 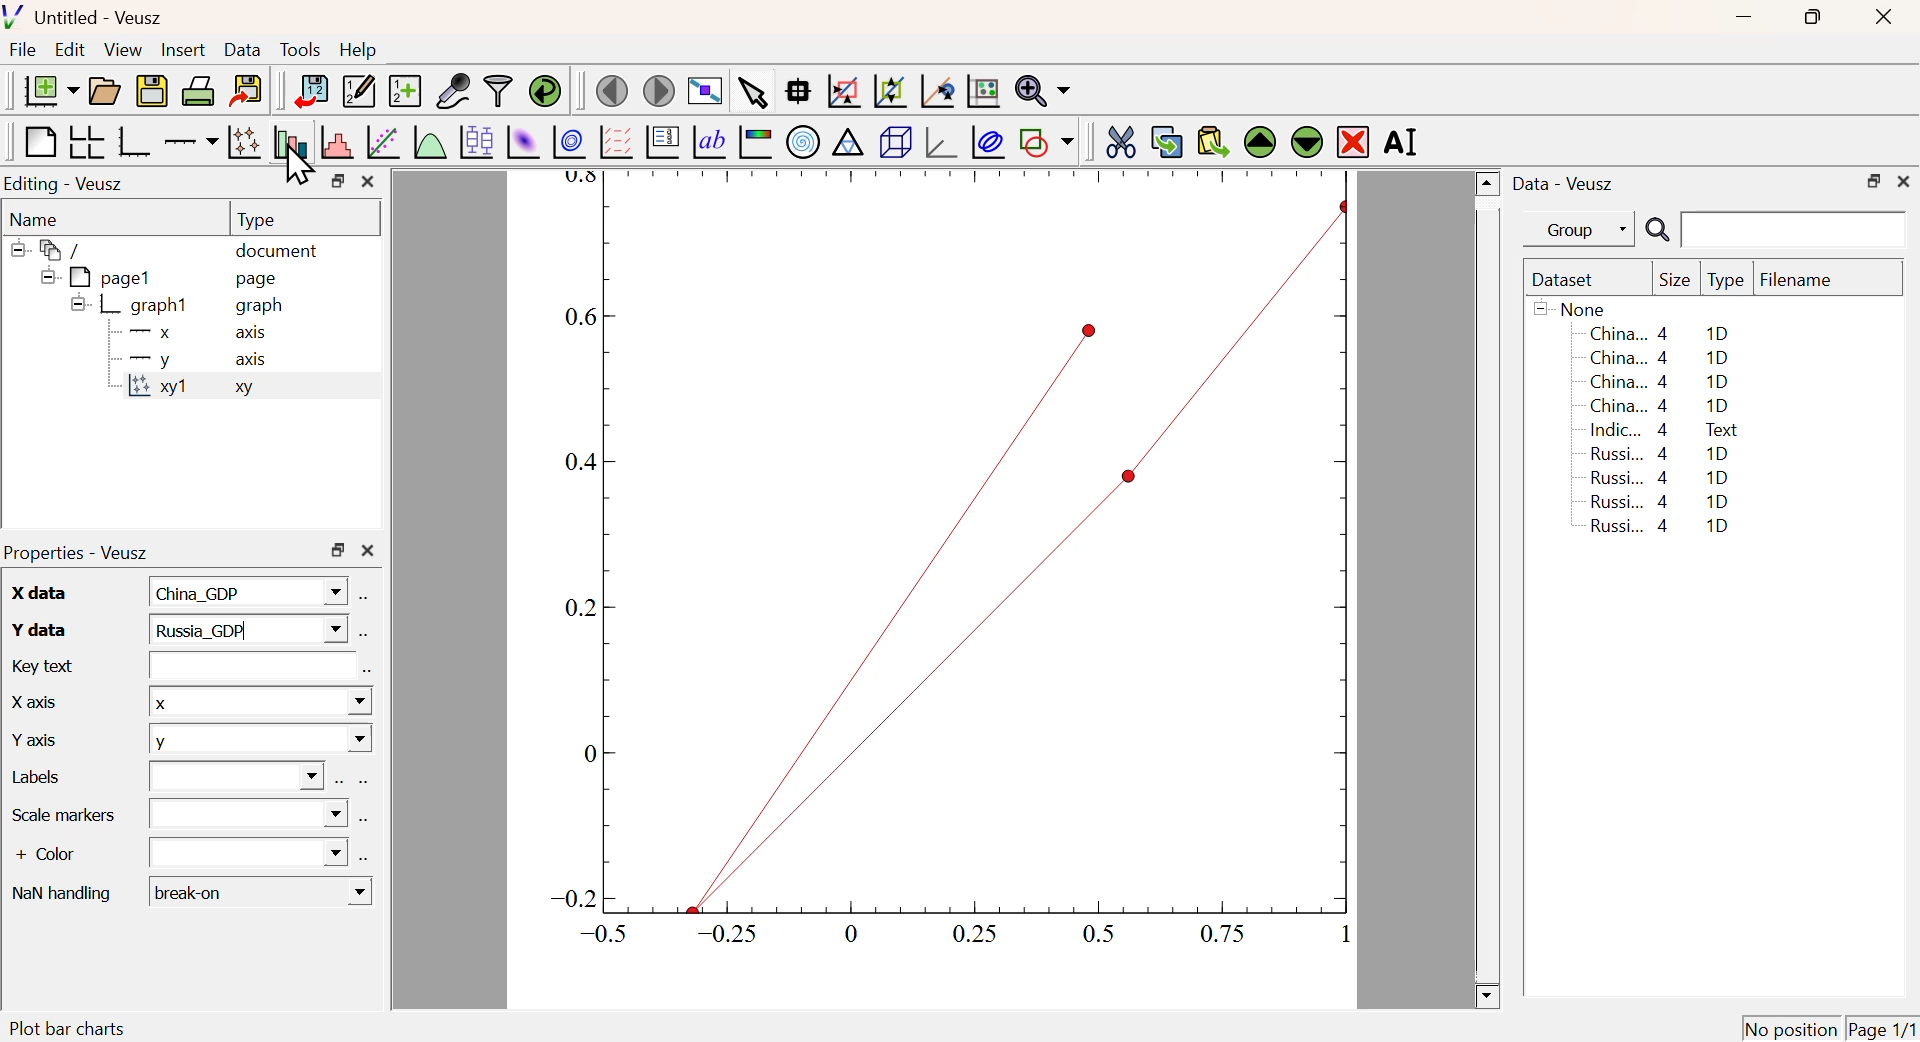 I want to click on y axis, so click(x=188, y=359).